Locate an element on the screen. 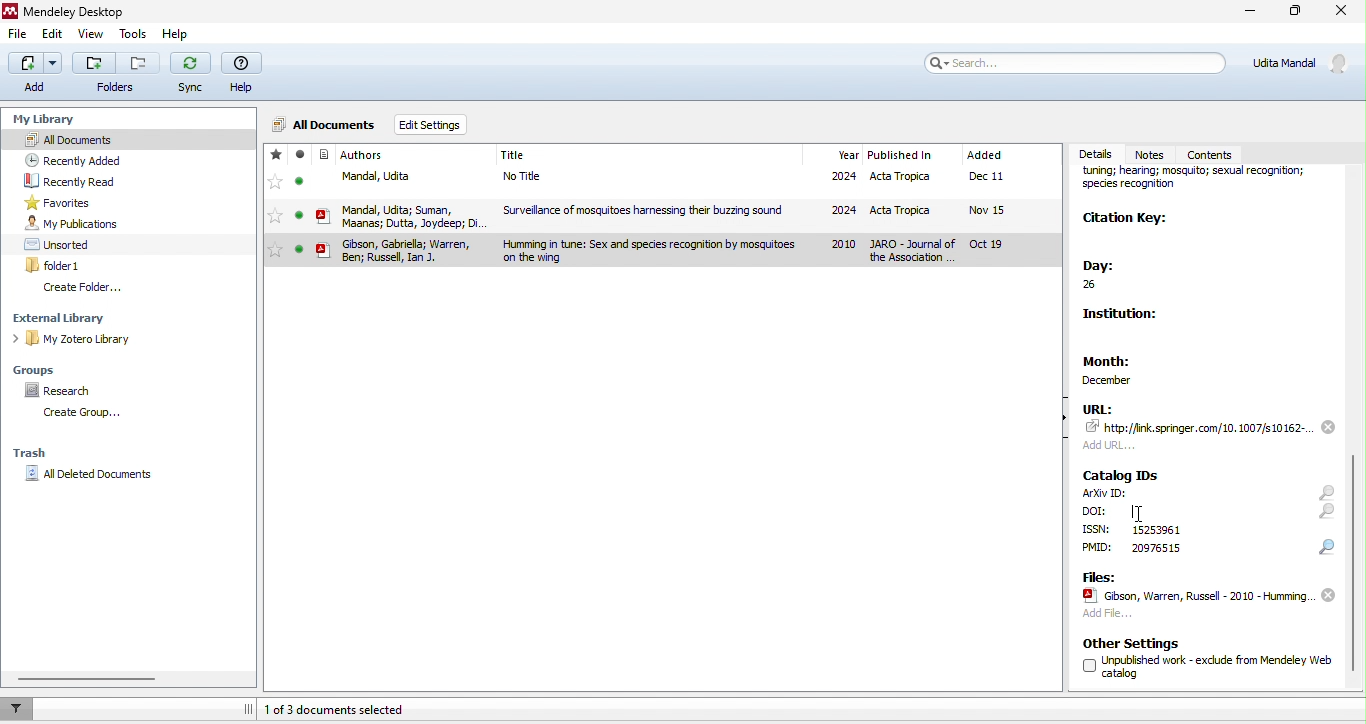 Image resolution: width=1366 pixels, height=724 pixels. favourites is located at coordinates (63, 203).